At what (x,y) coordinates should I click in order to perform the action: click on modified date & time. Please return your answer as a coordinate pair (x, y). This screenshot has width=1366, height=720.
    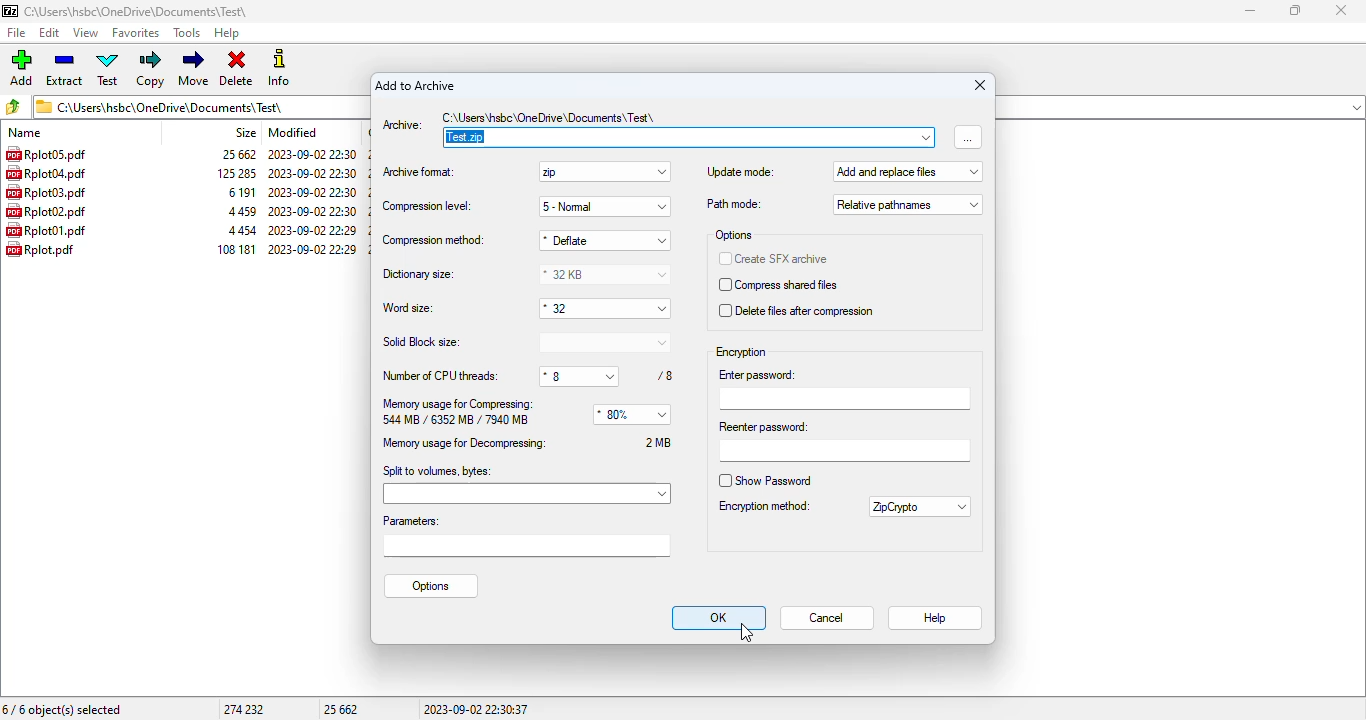
    Looking at the image, I should click on (314, 173).